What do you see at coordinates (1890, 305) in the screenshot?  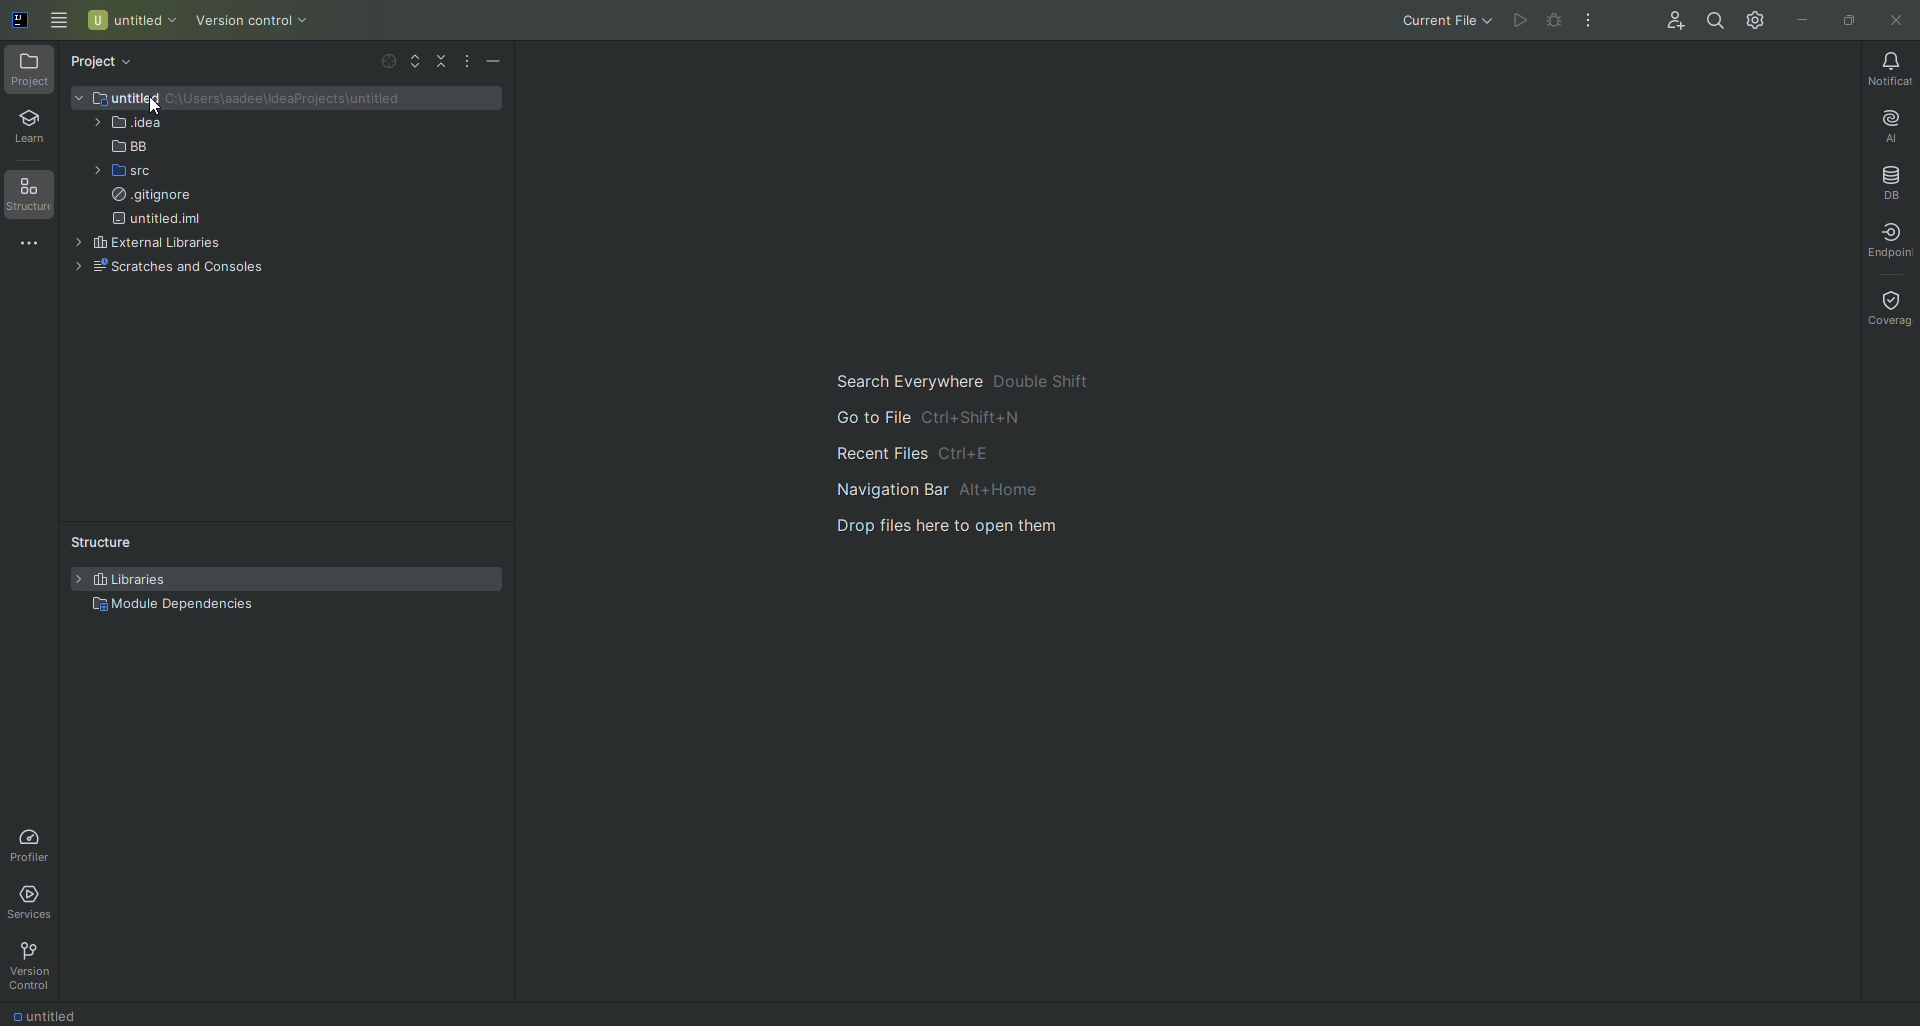 I see `Coverage` at bounding box center [1890, 305].